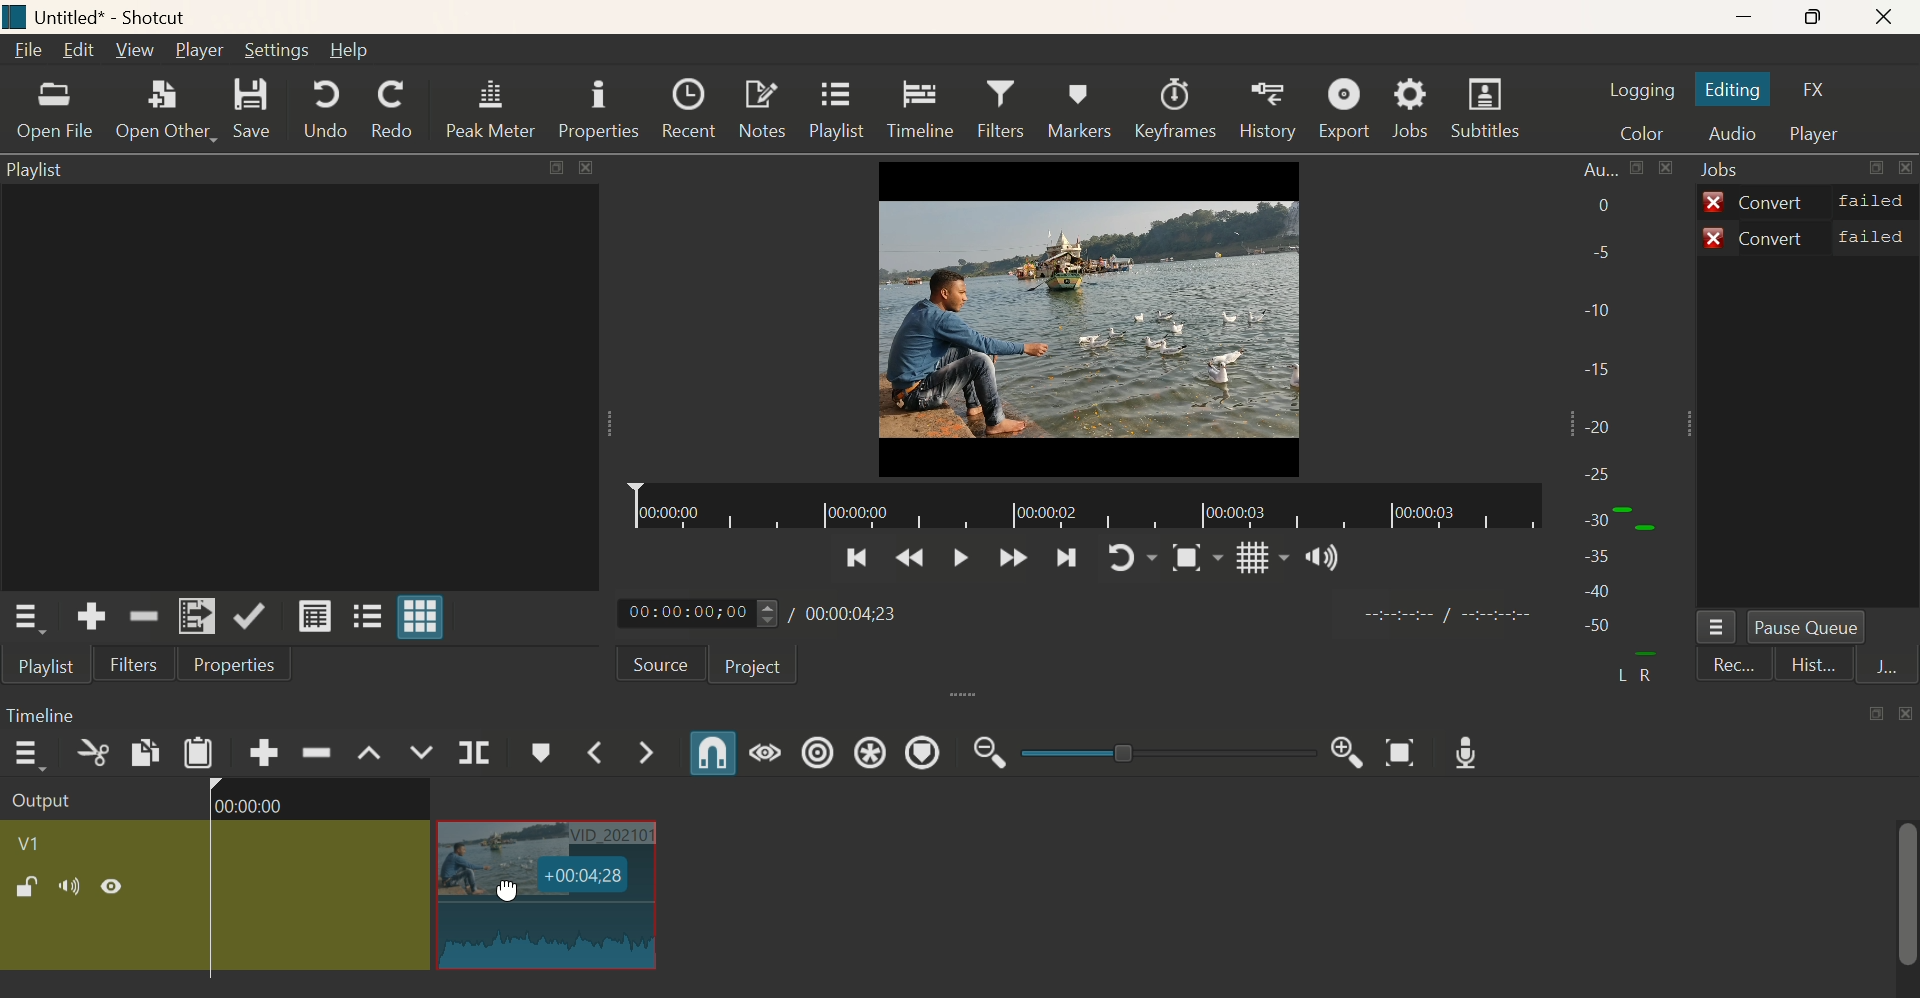 The image size is (1920, 998). Describe the element at coordinates (1810, 237) in the screenshot. I see `Convert` at that location.